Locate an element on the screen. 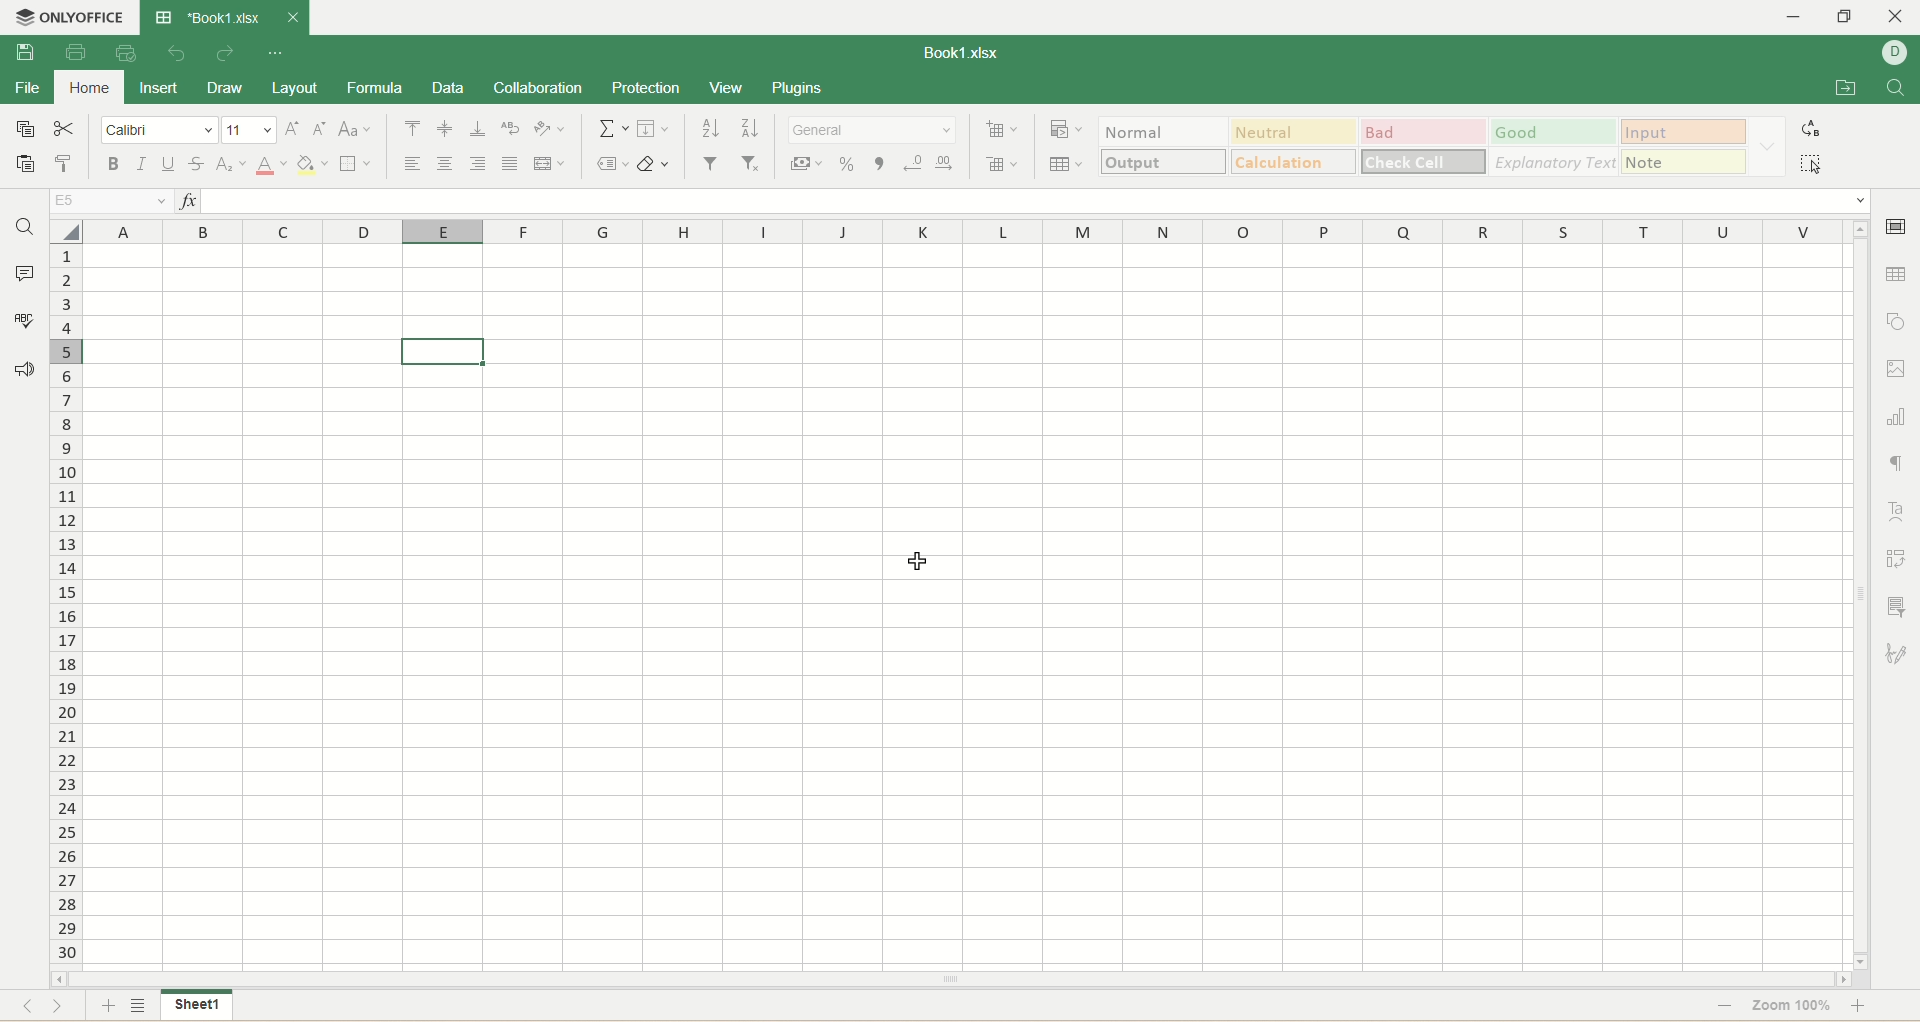 This screenshot has width=1920, height=1022. undo is located at coordinates (180, 54).